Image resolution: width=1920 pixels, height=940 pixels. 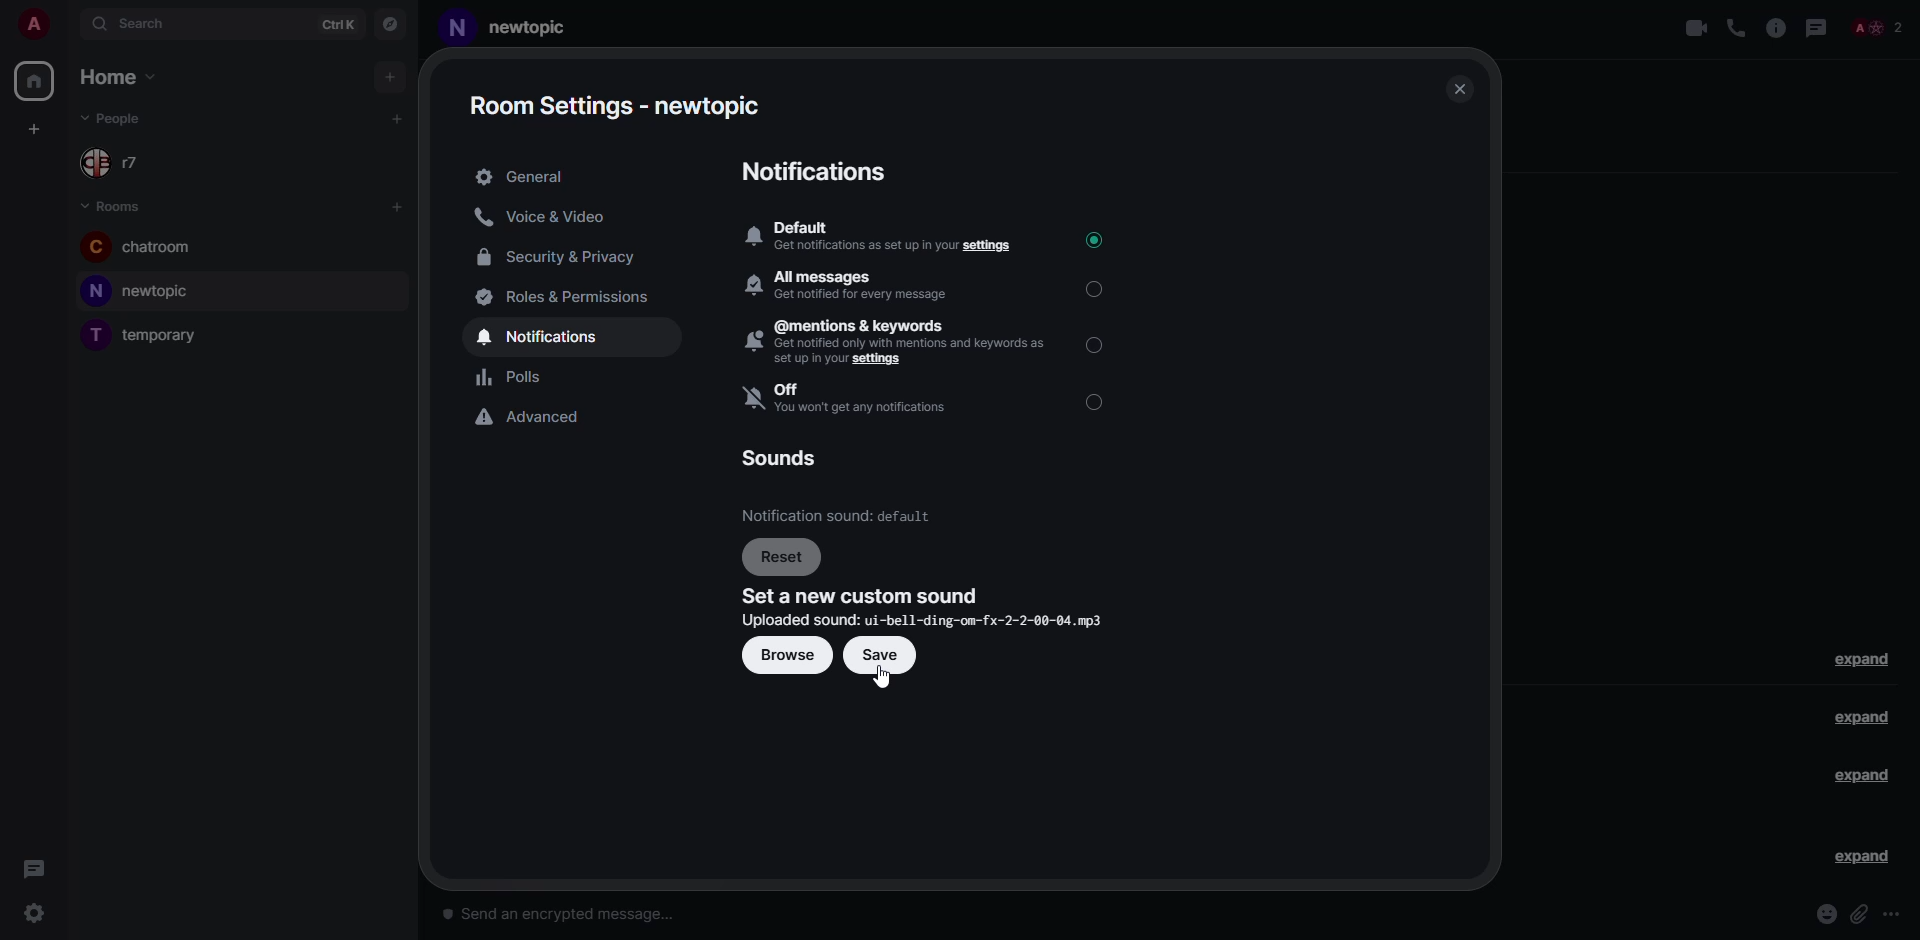 What do you see at coordinates (880, 238) in the screenshot?
I see `default` at bounding box center [880, 238].